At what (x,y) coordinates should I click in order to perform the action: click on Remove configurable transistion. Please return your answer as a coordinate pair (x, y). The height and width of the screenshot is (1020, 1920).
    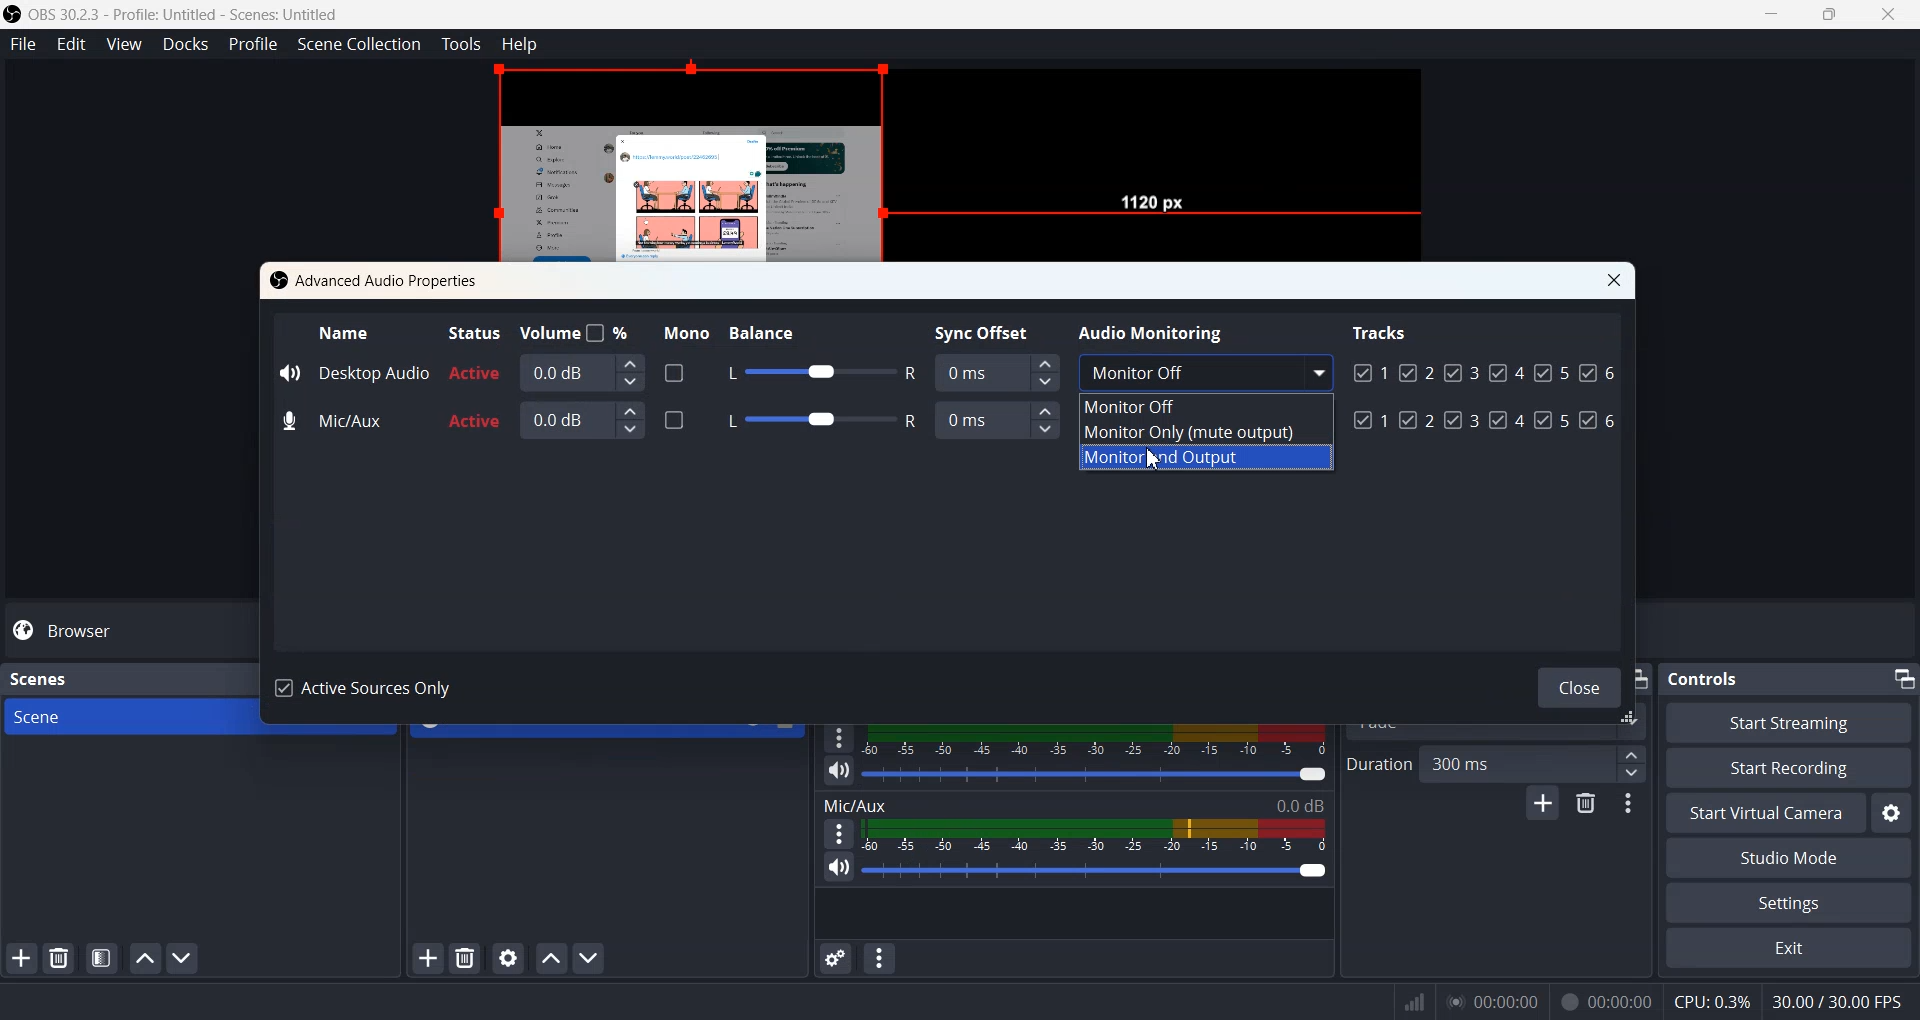
    Looking at the image, I should click on (1588, 805).